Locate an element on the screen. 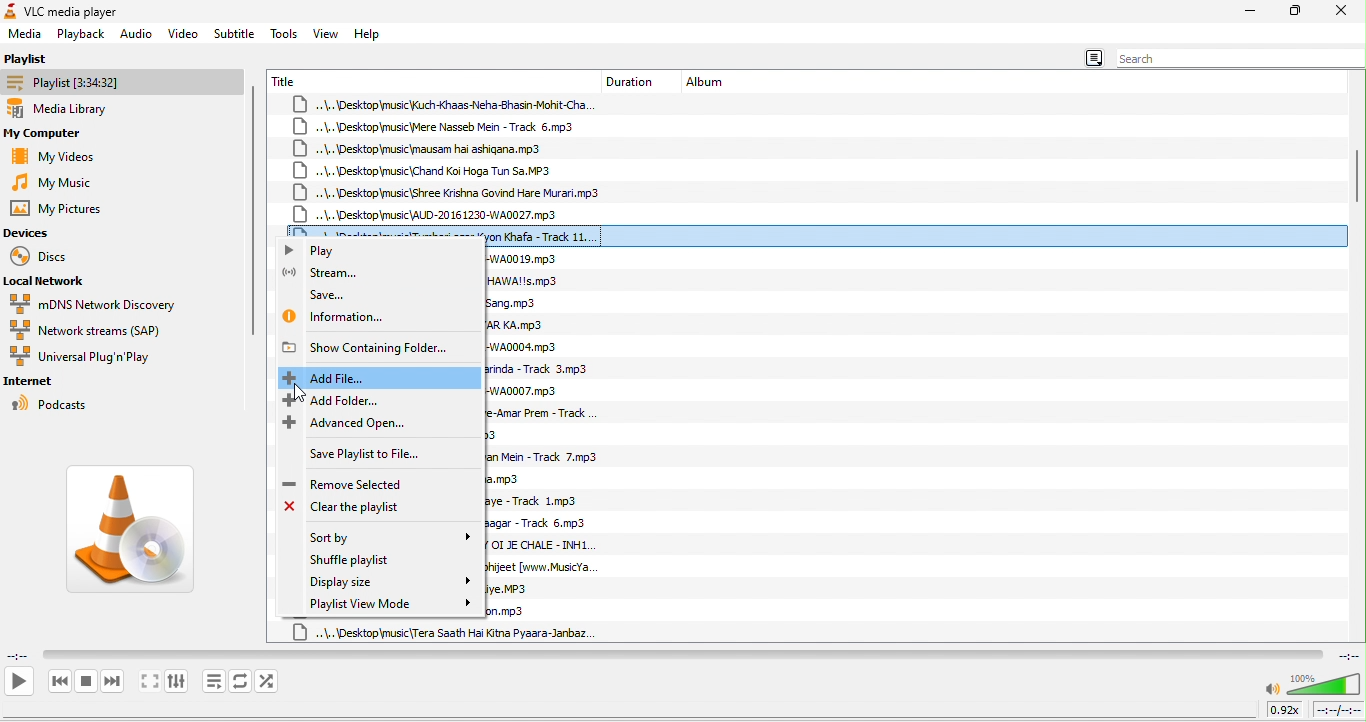 This screenshot has height=722, width=1366. volume is located at coordinates (1324, 684).